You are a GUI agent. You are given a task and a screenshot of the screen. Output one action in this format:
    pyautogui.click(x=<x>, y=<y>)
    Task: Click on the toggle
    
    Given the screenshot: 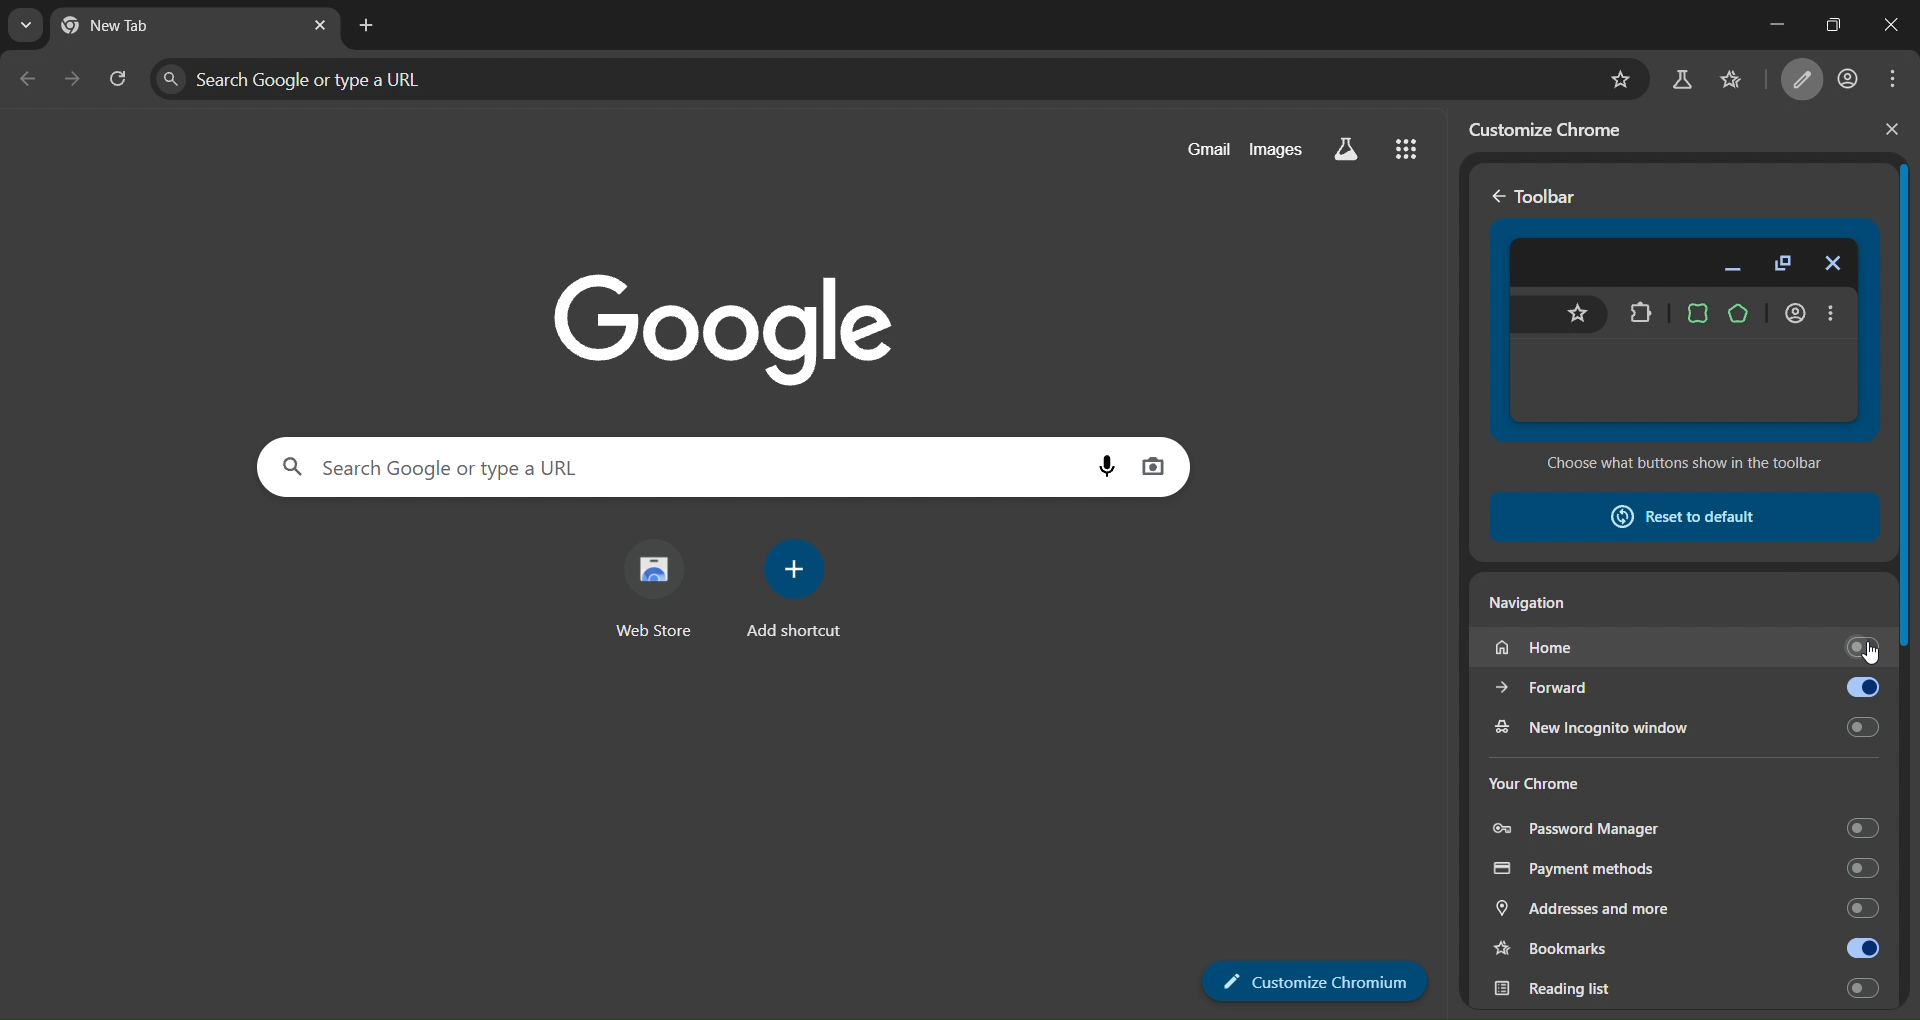 What is the action you would take?
    pyautogui.click(x=1853, y=688)
    